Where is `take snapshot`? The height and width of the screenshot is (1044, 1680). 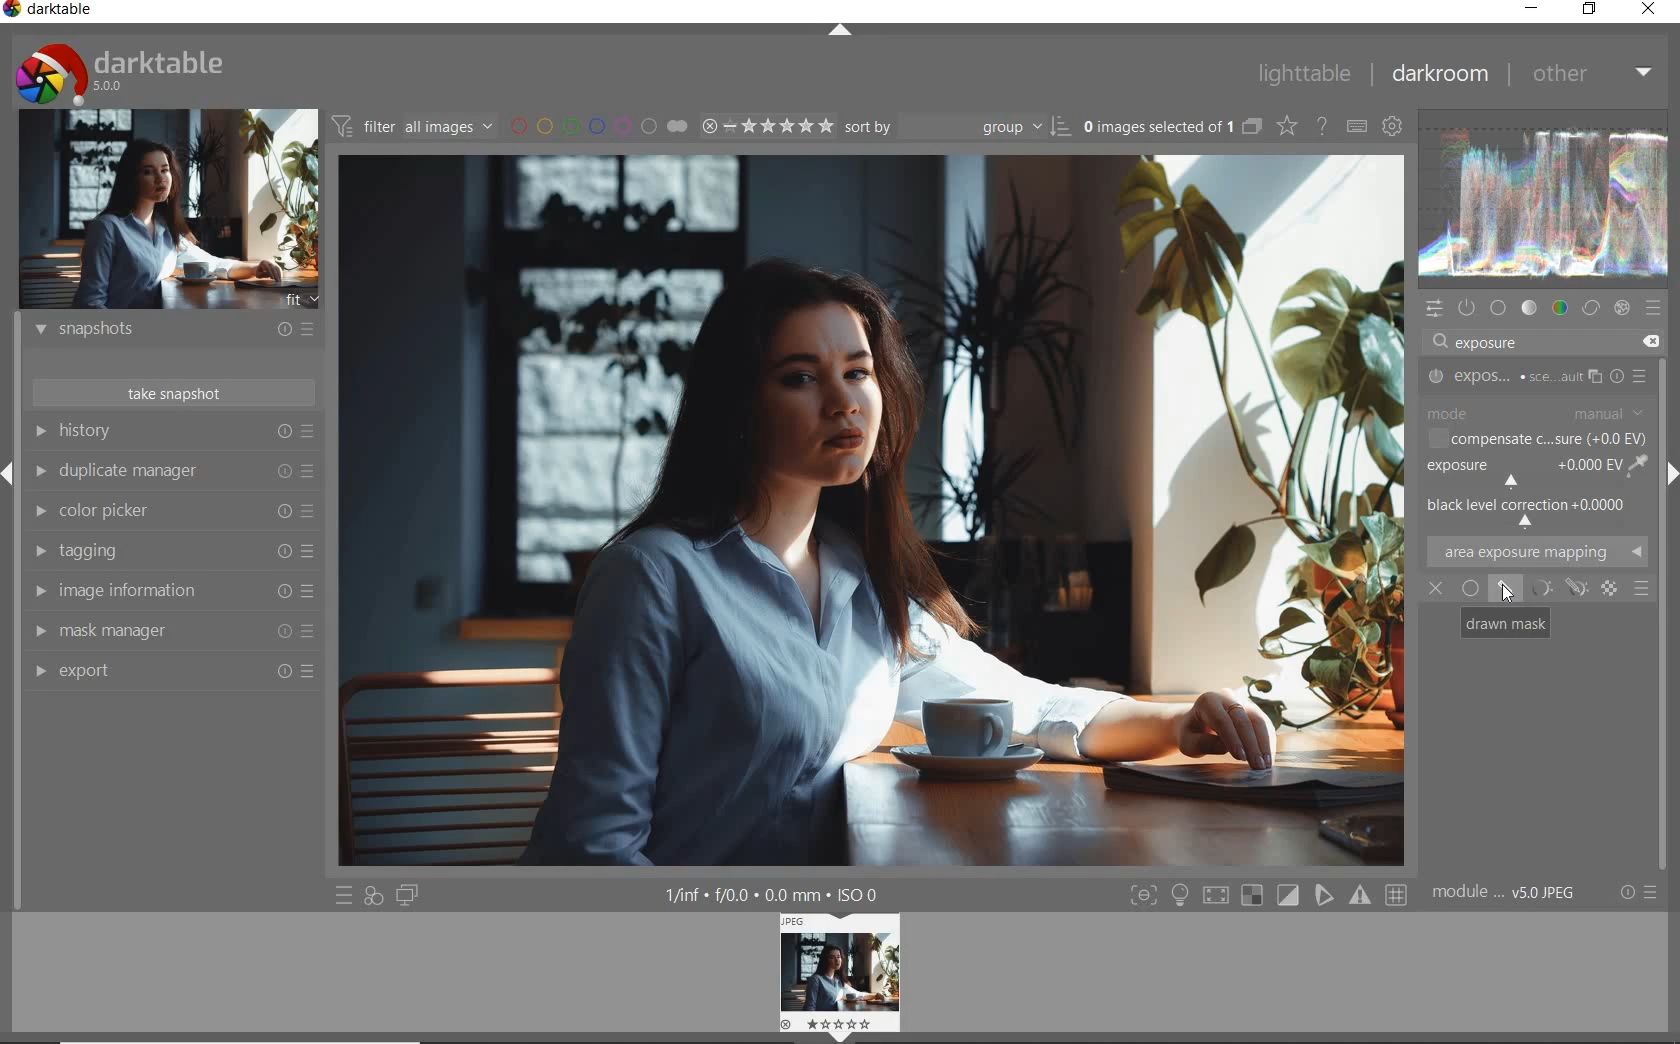 take snapshot is located at coordinates (175, 393).